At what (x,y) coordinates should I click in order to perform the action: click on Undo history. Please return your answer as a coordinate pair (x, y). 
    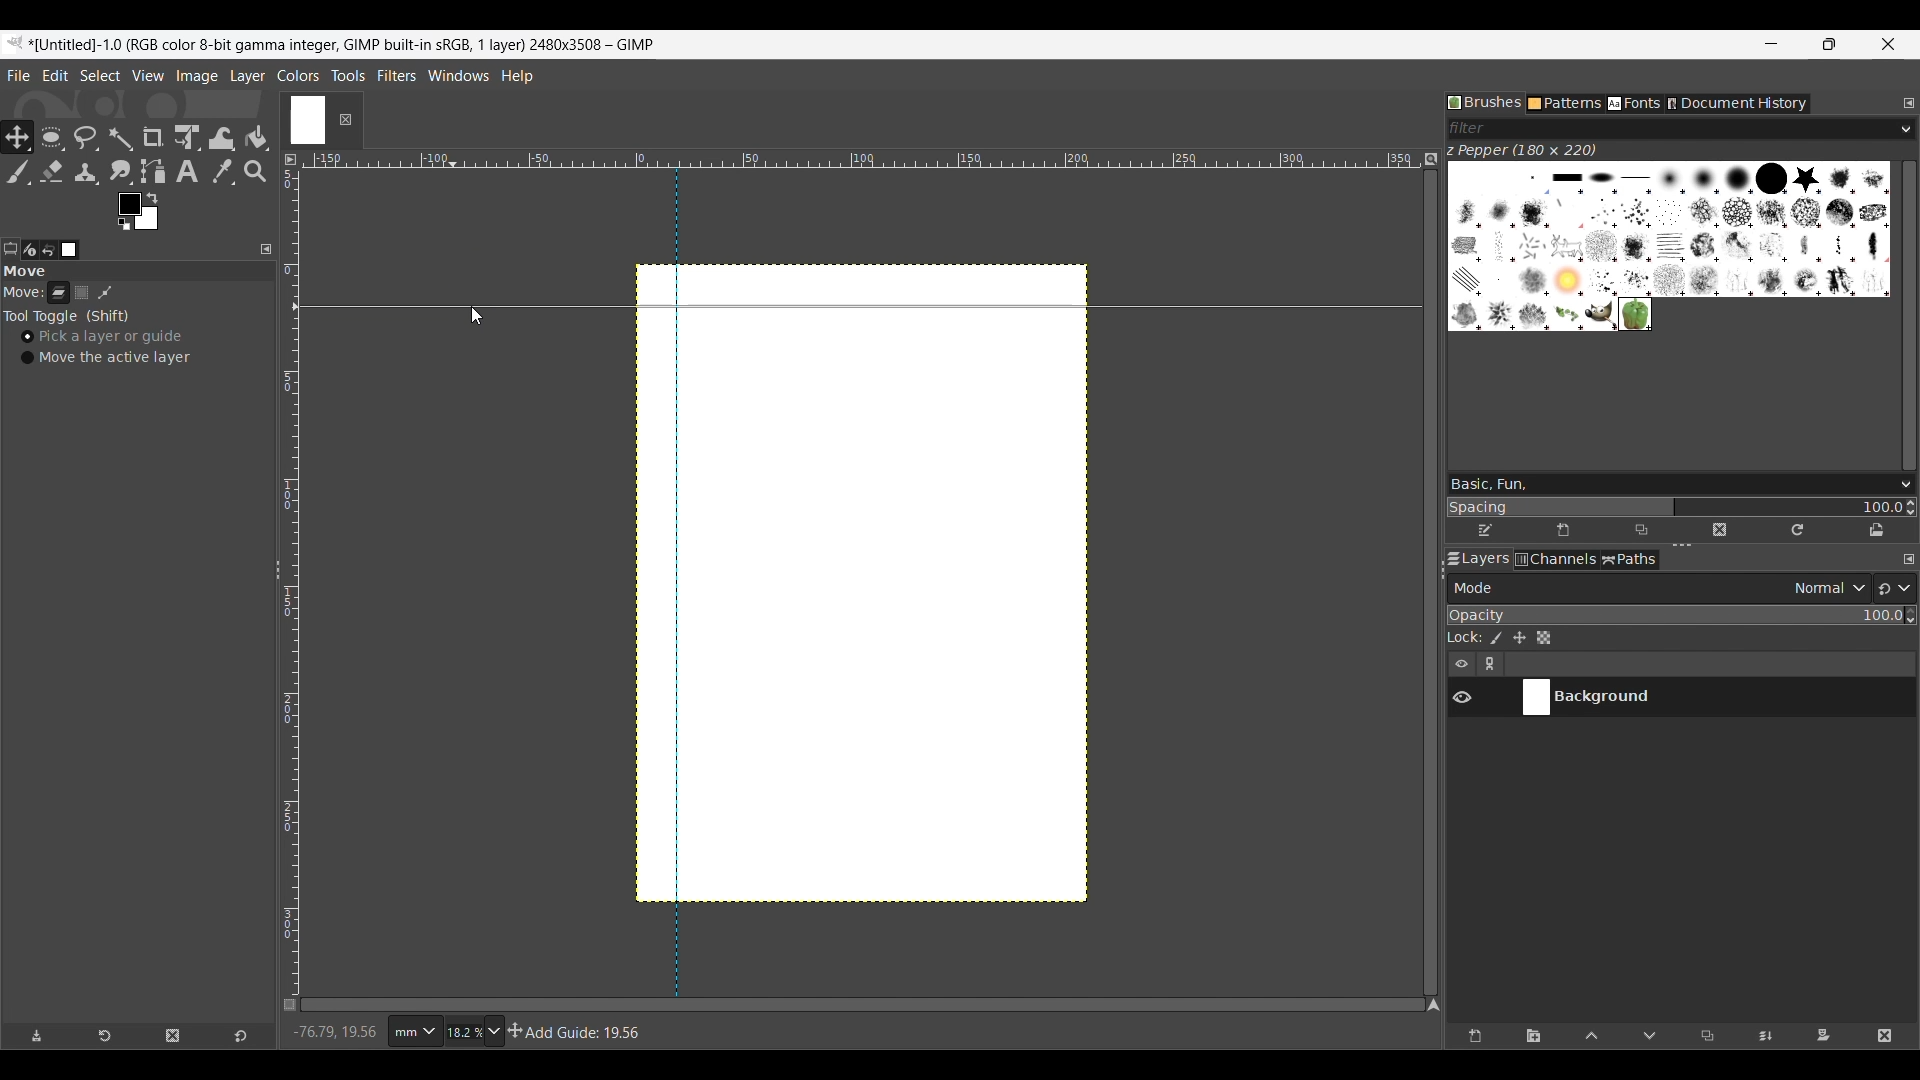
    Looking at the image, I should click on (51, 250).